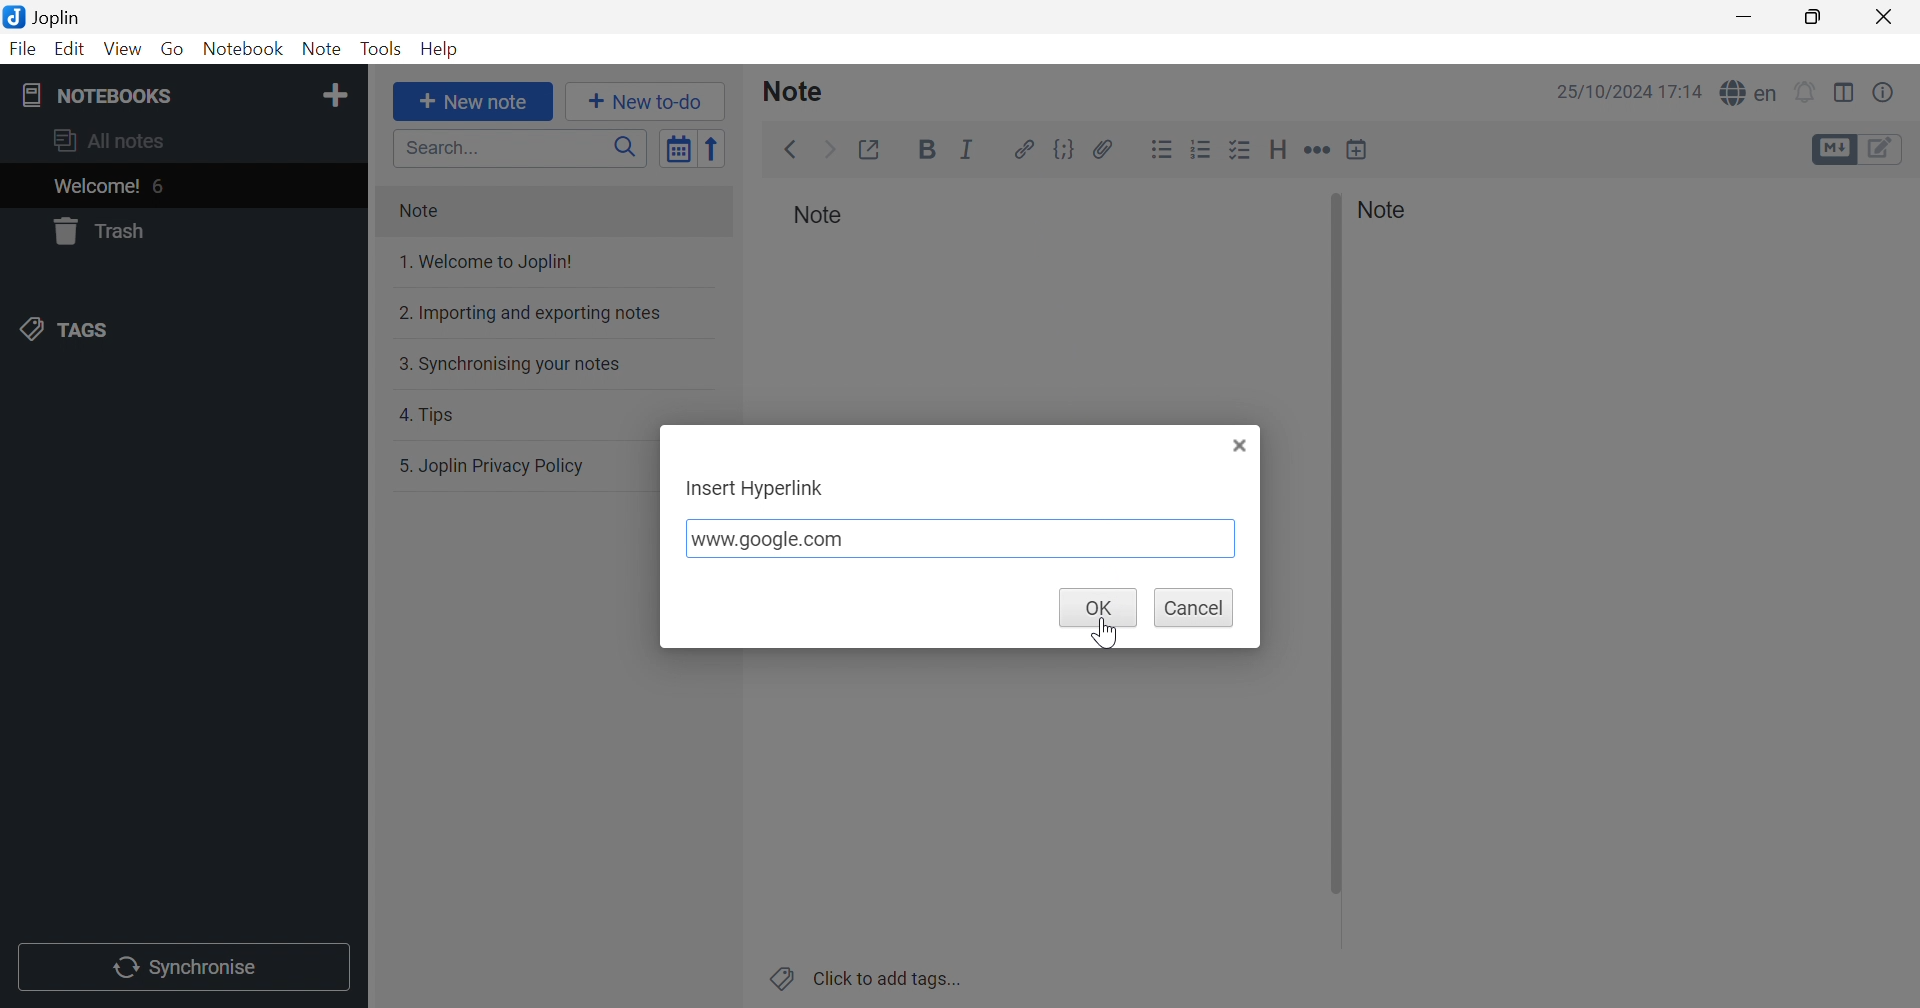 The height and width of the screenshot is (1008, 1920). Describe the element at coordinates (1845, 92) in the screenshot. I see `Toggle editor layout` at that location.